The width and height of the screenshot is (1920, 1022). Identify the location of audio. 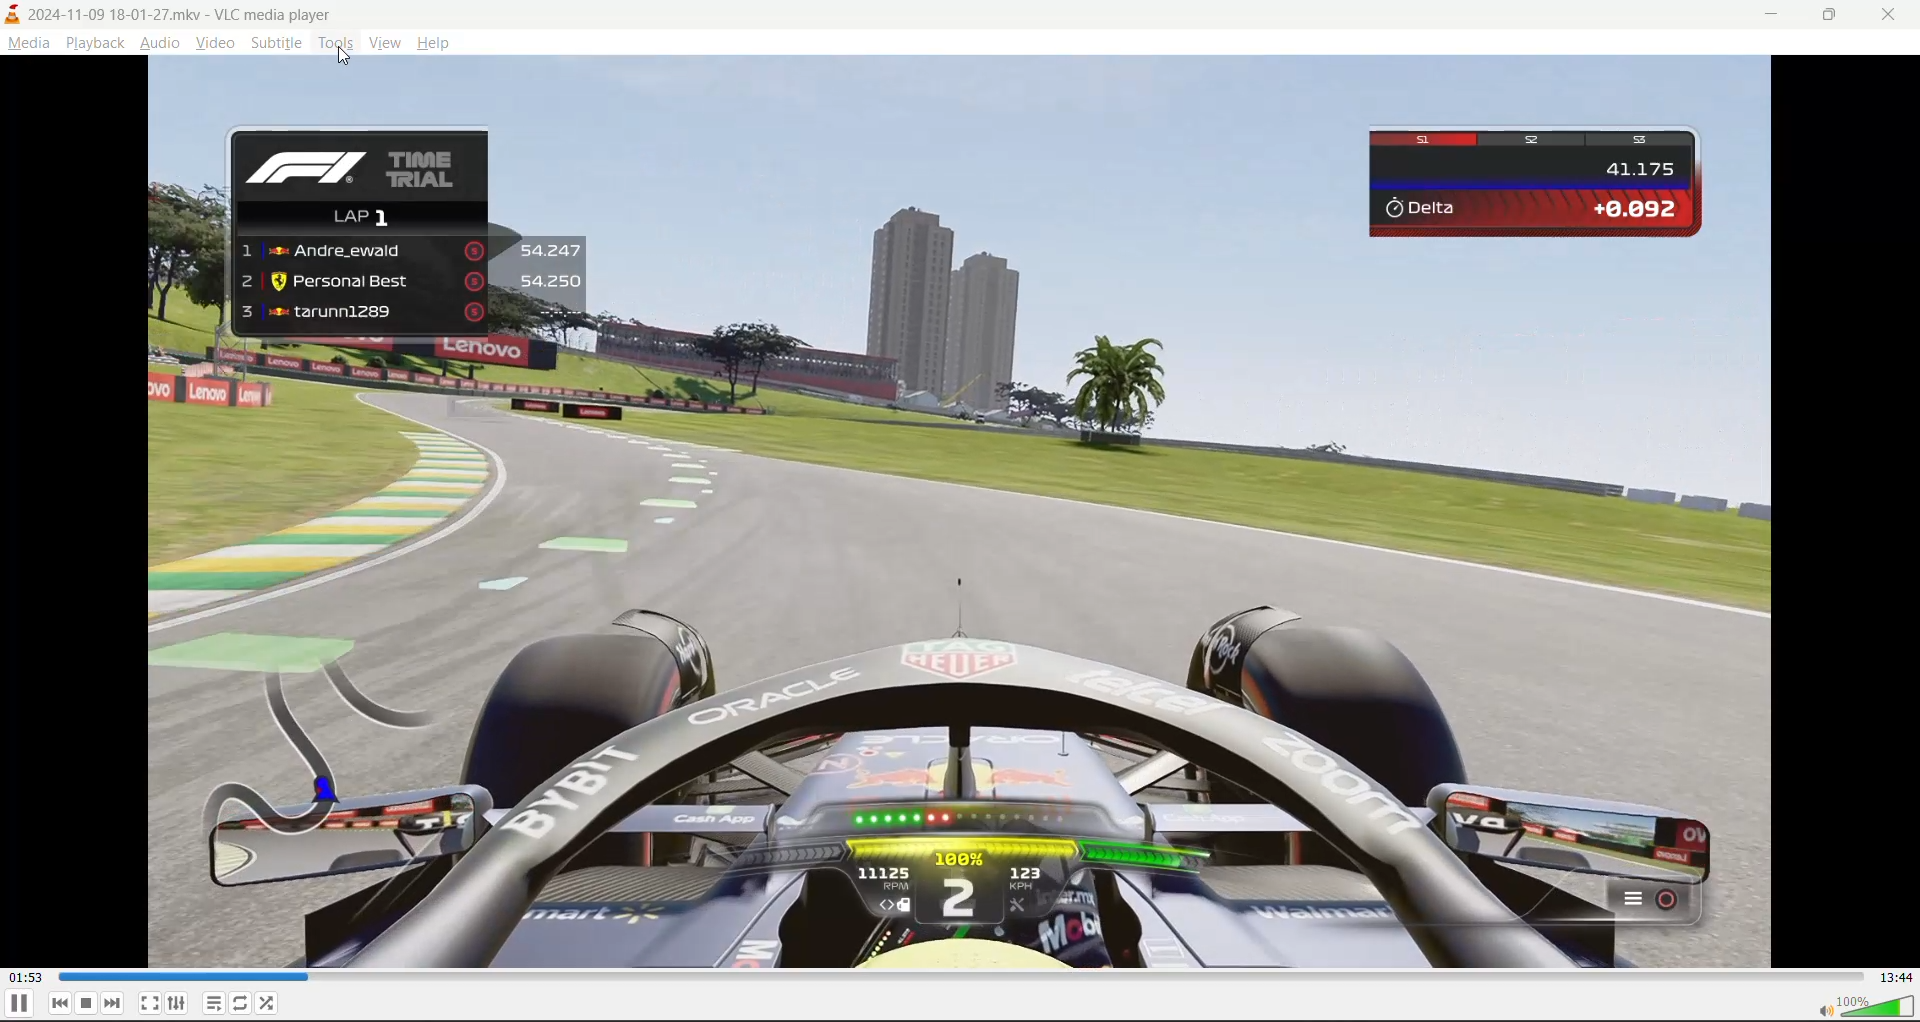
(159, 45).